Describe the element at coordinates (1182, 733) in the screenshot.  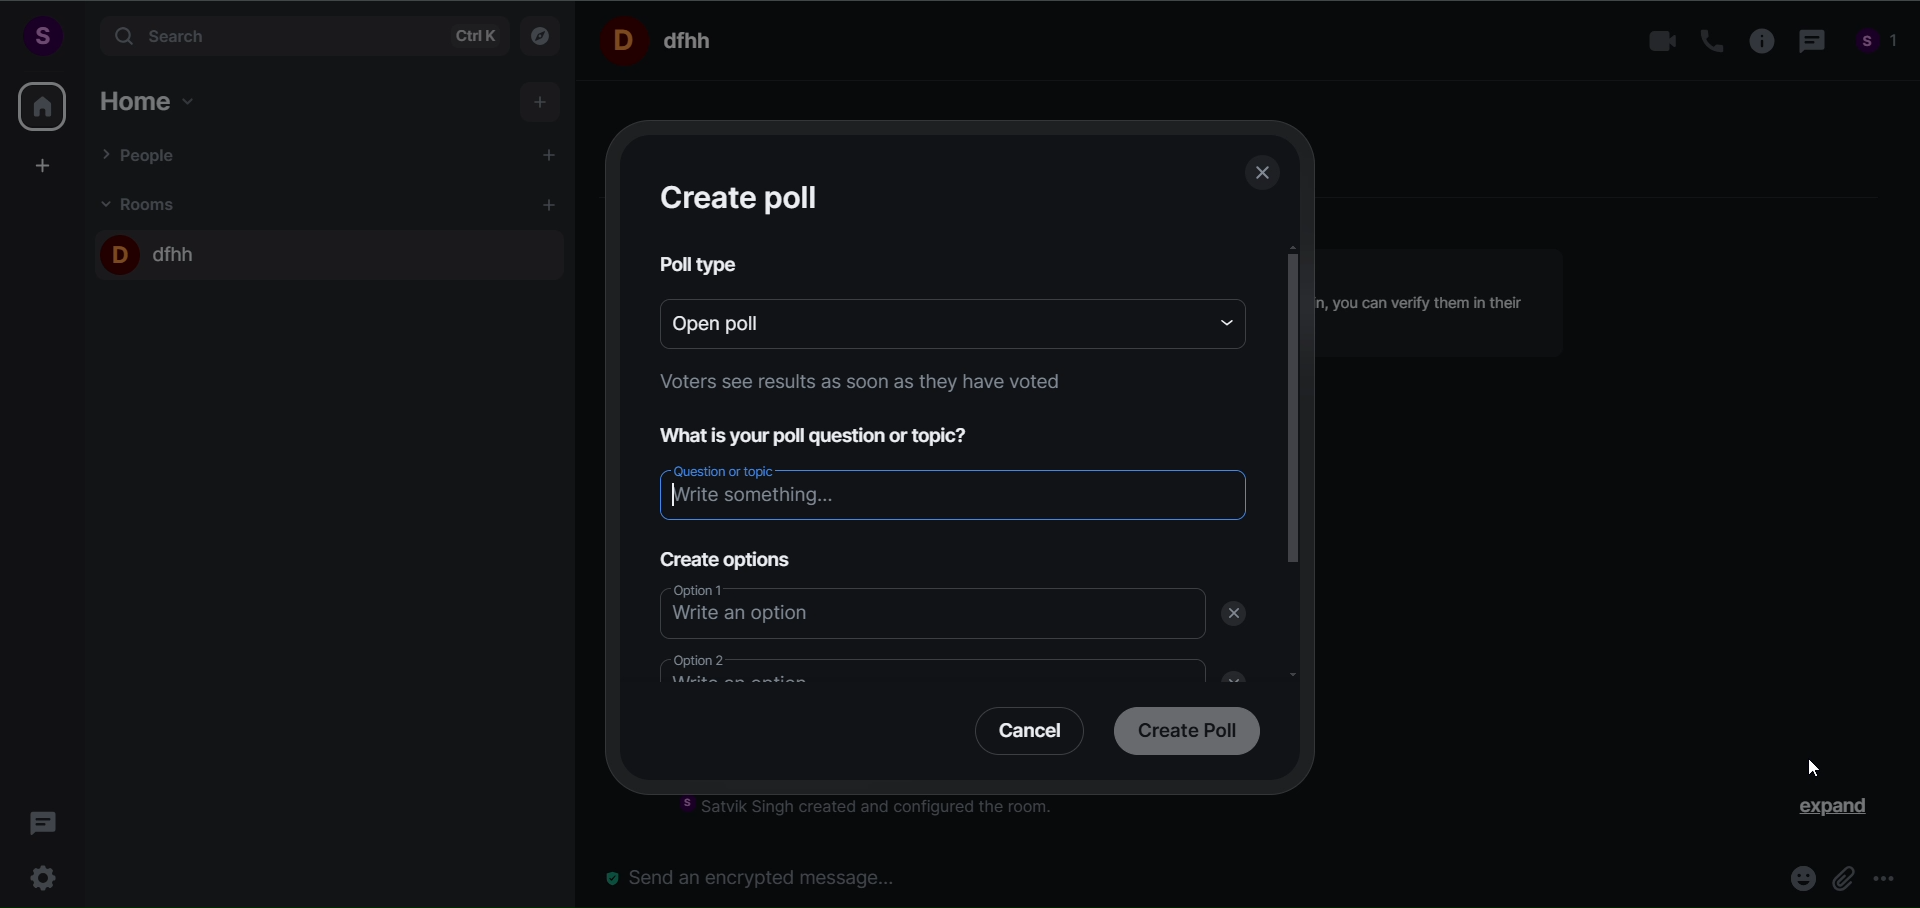
I see `create poll` at that location.